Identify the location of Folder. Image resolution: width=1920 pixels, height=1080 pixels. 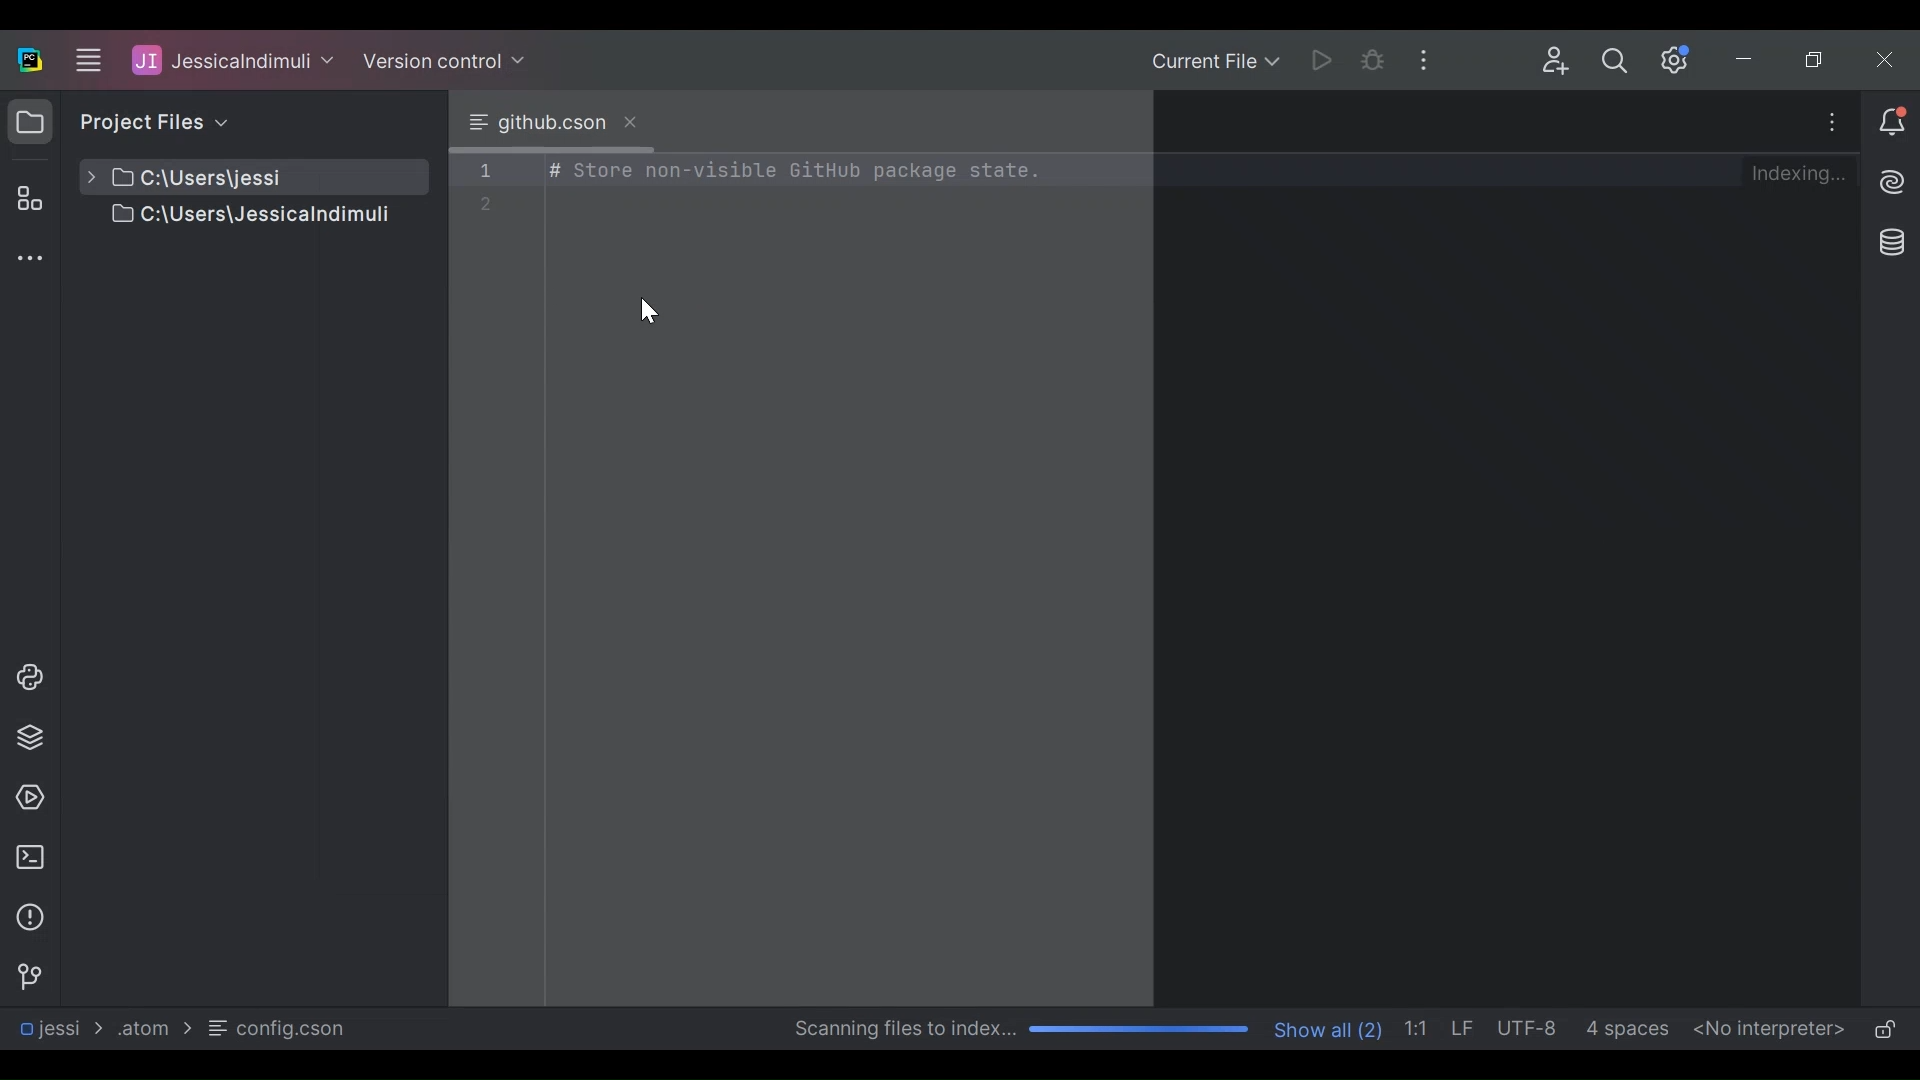
(151, 1027).